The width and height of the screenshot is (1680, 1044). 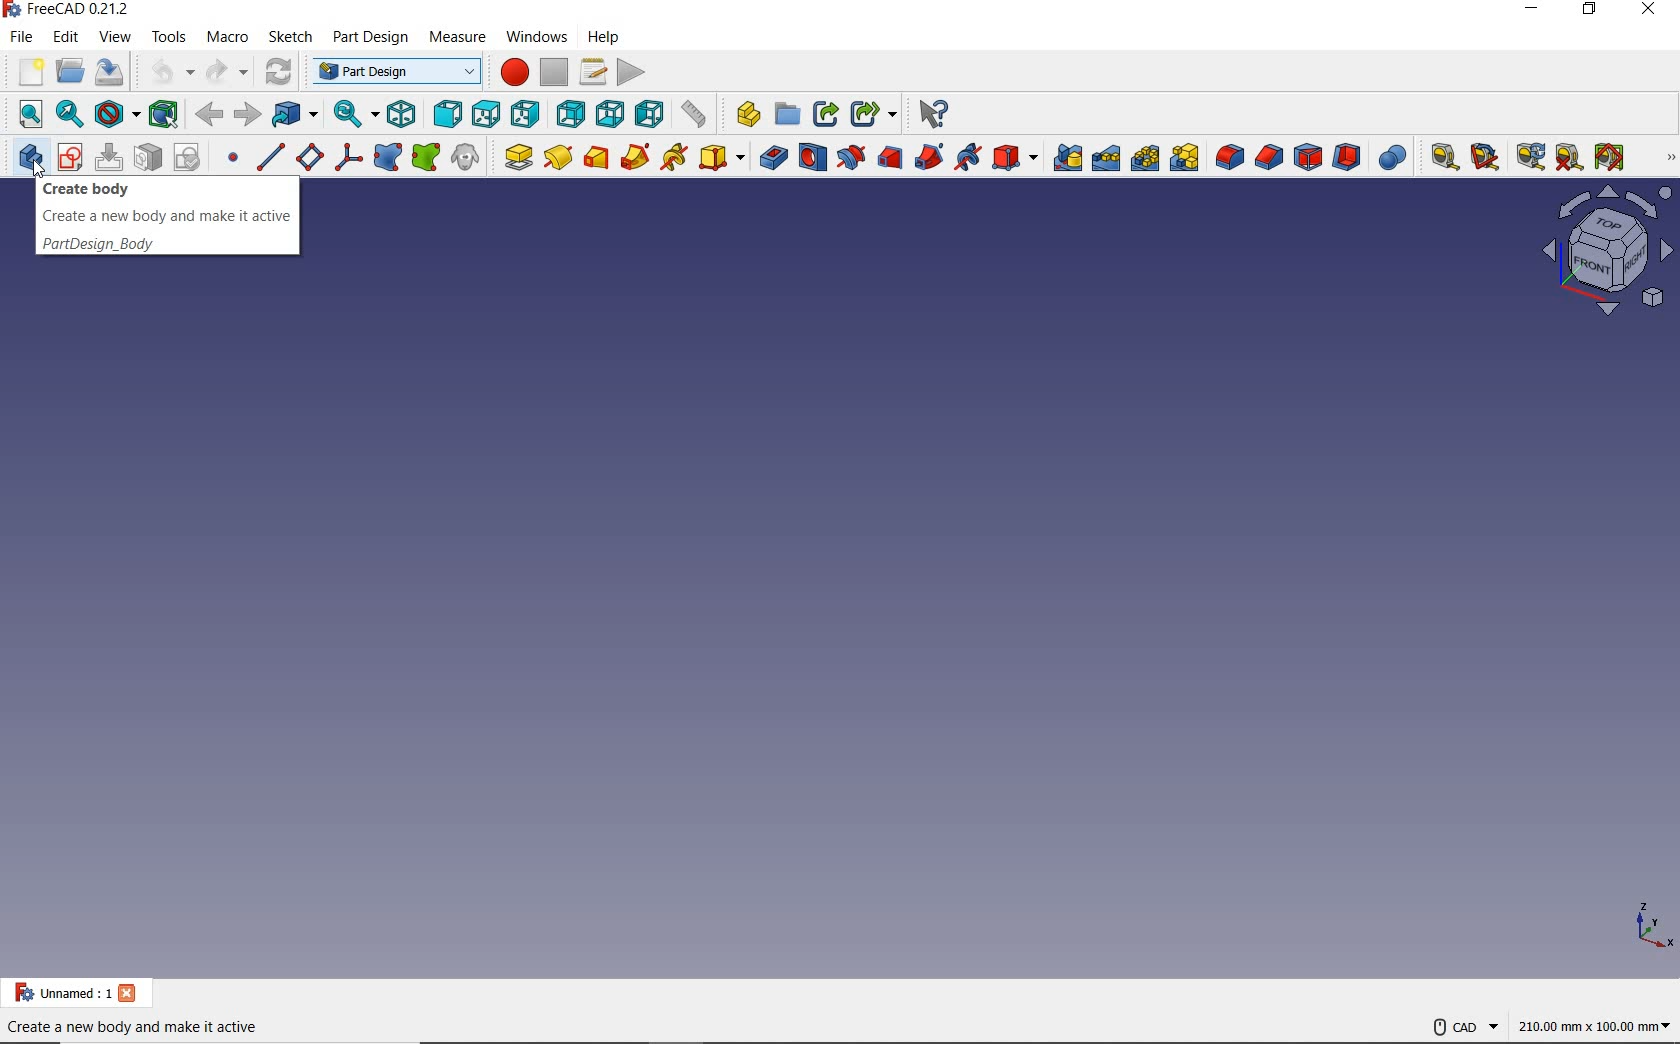 What do you see at coordinates (456, 37) in the screenshot?
I see `Measure` at bounding box center [456, 37].